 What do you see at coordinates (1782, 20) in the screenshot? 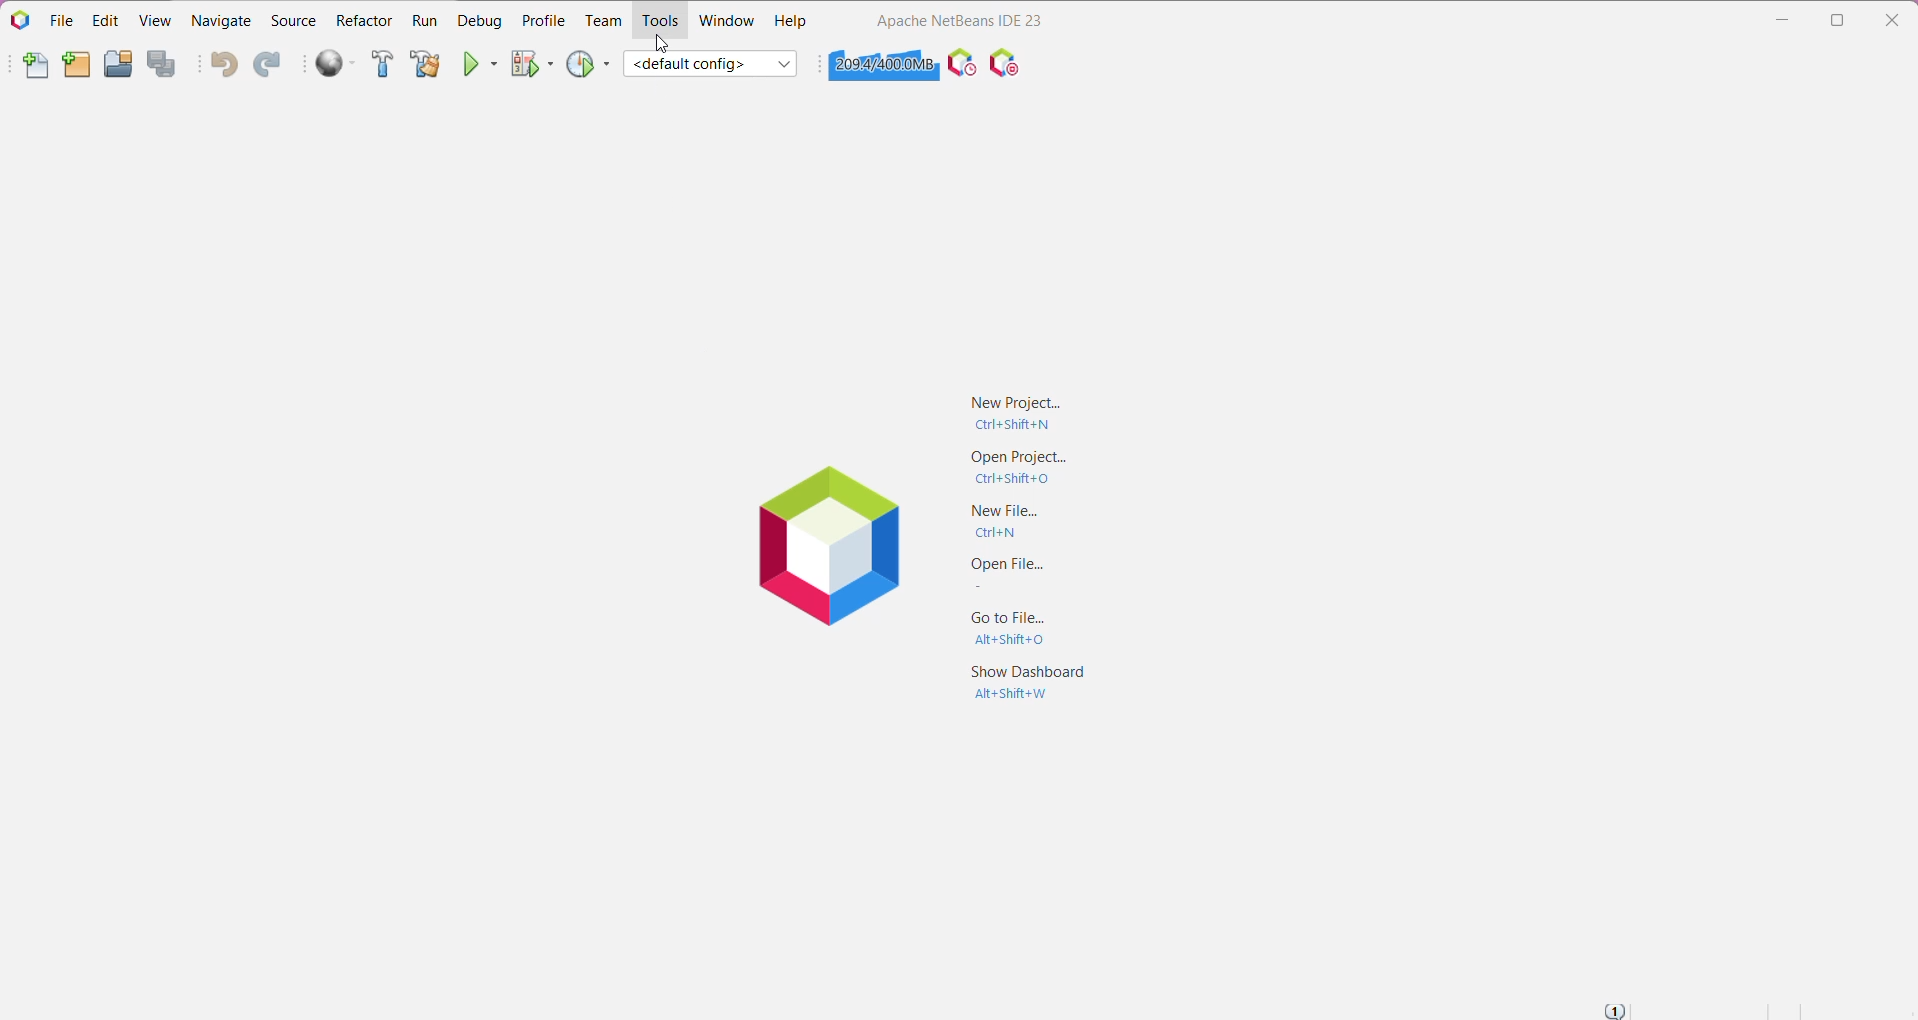
I see `Minimize` at bounding box center [1782, 20].